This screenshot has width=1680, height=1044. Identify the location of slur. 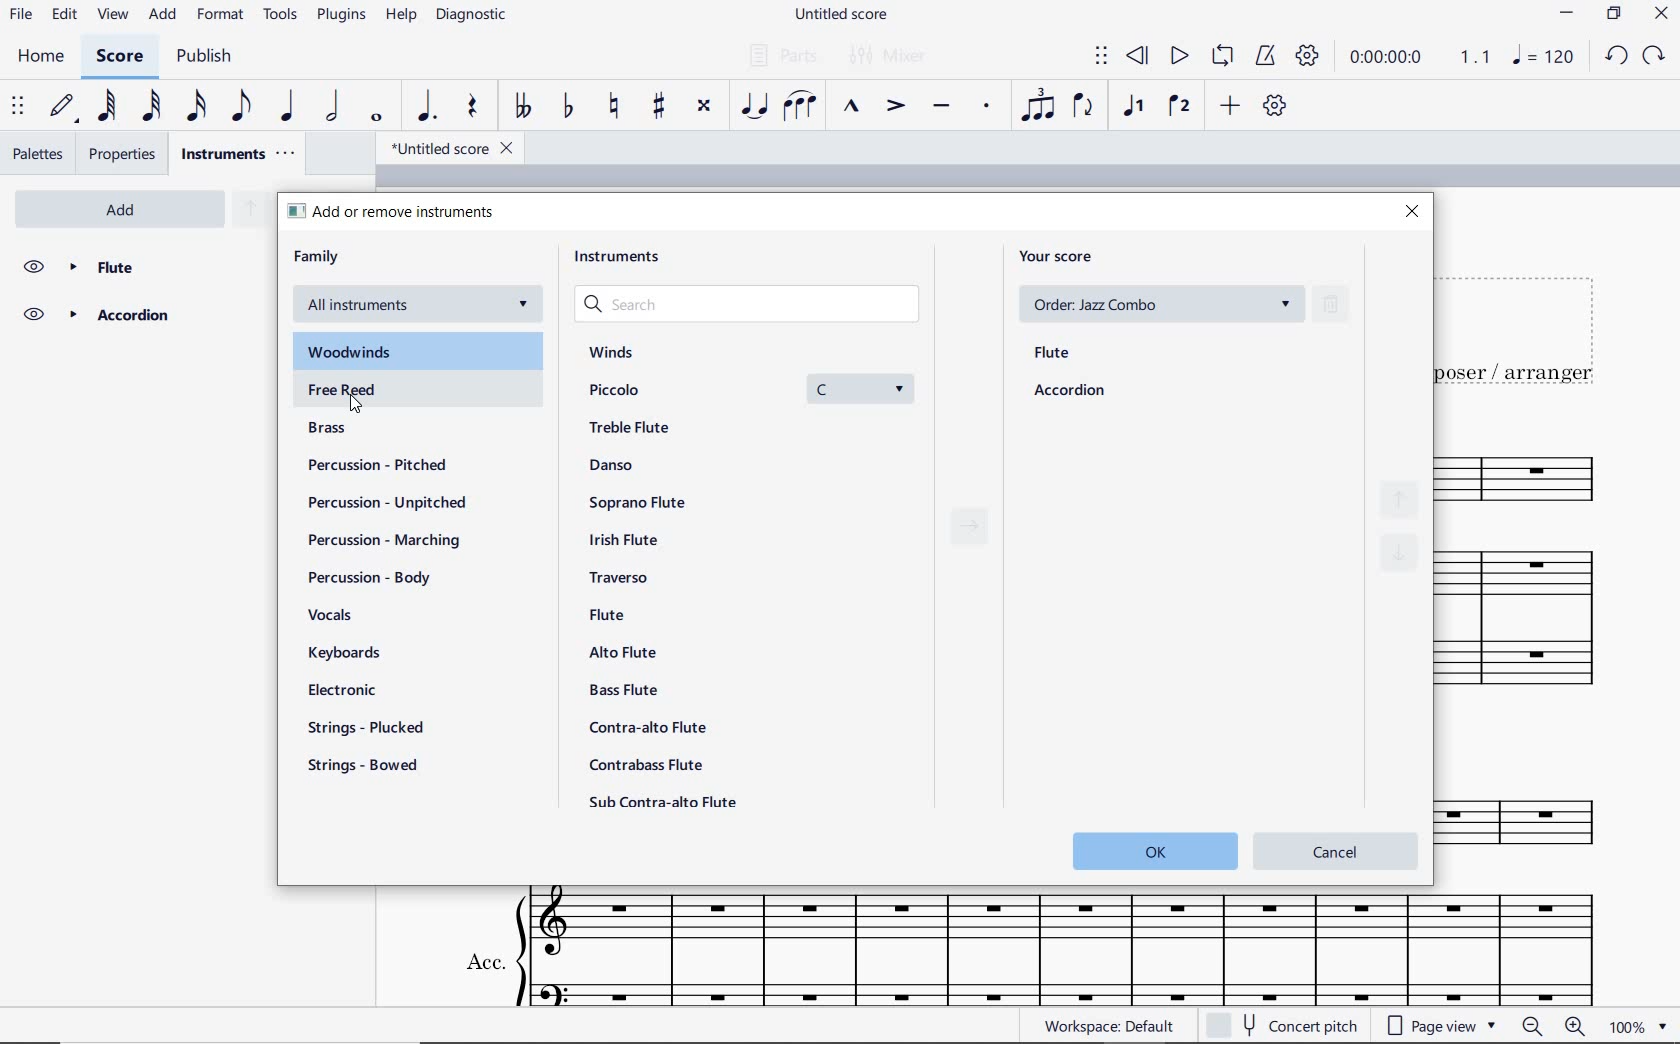
(803, 107).